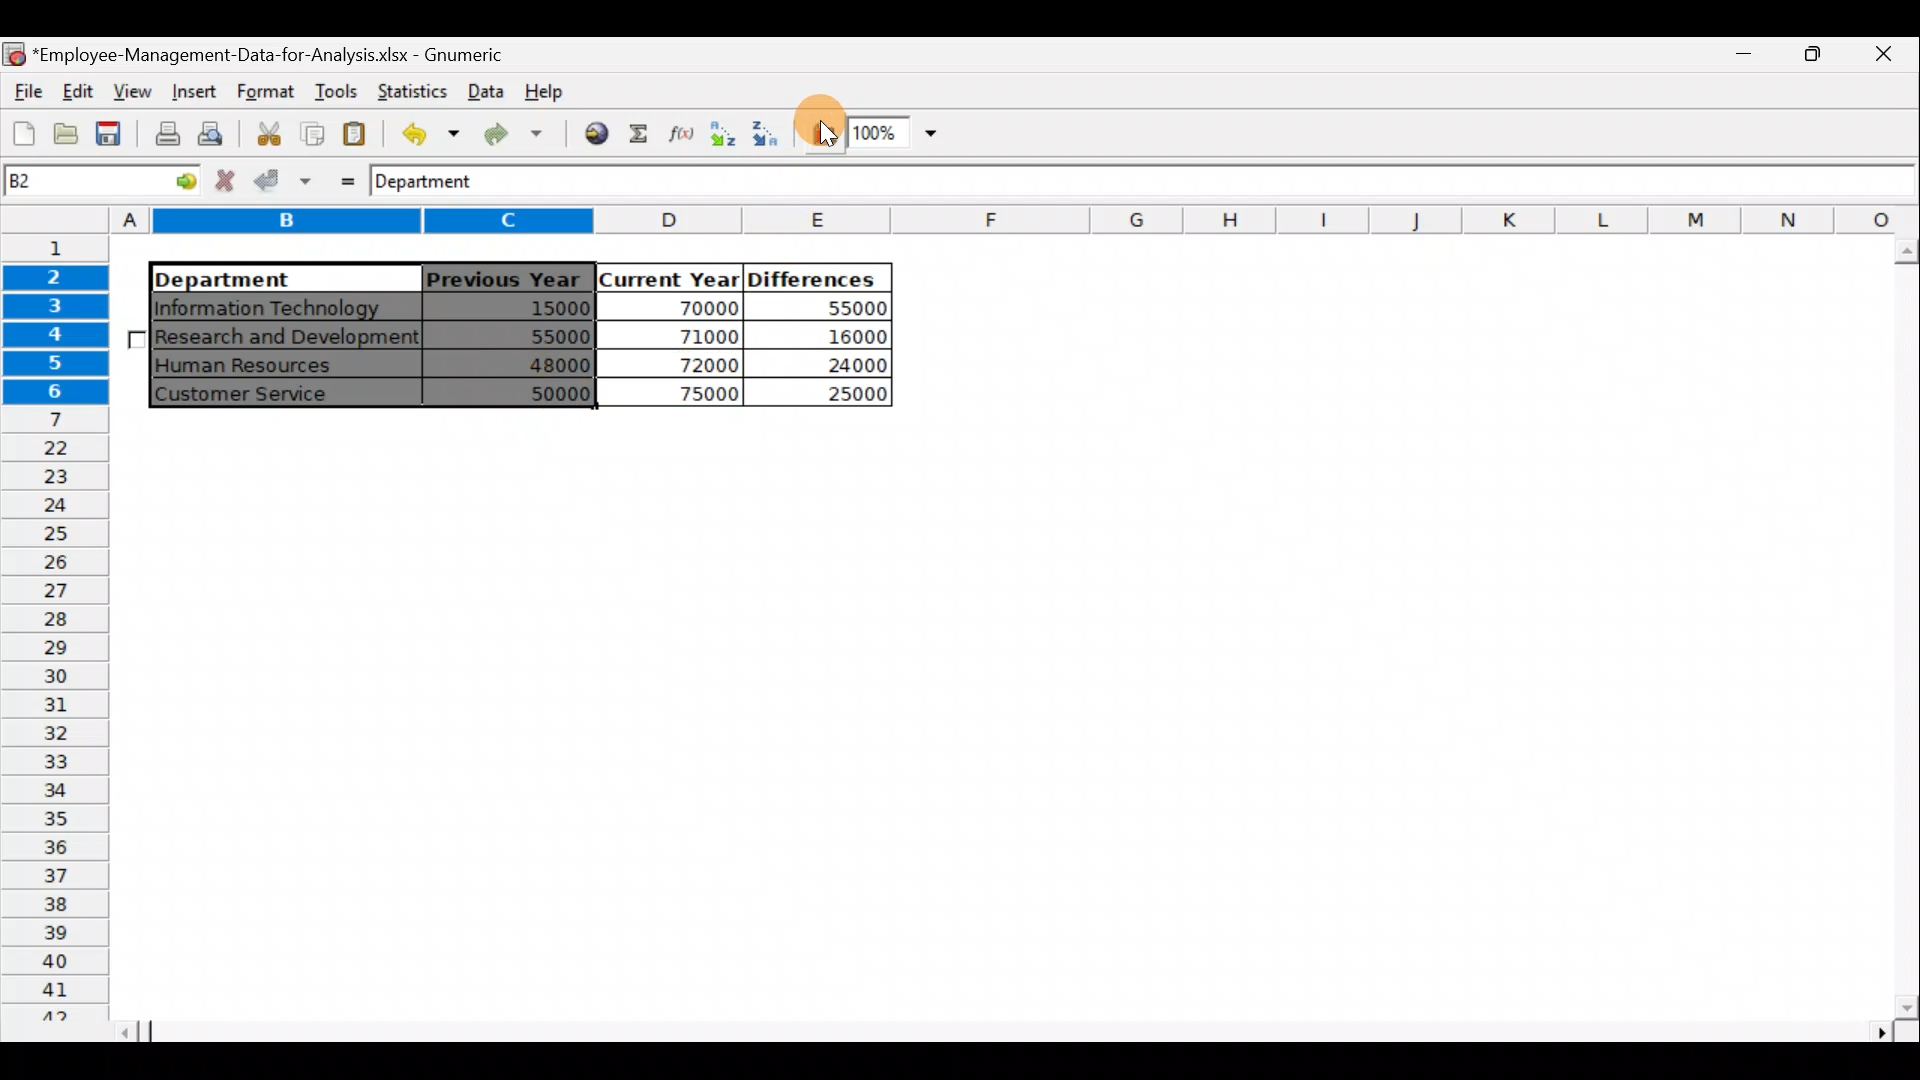 The width and height of the screenshot is (1920, 1080). I want to click on Maximize, so click(1751, 57).